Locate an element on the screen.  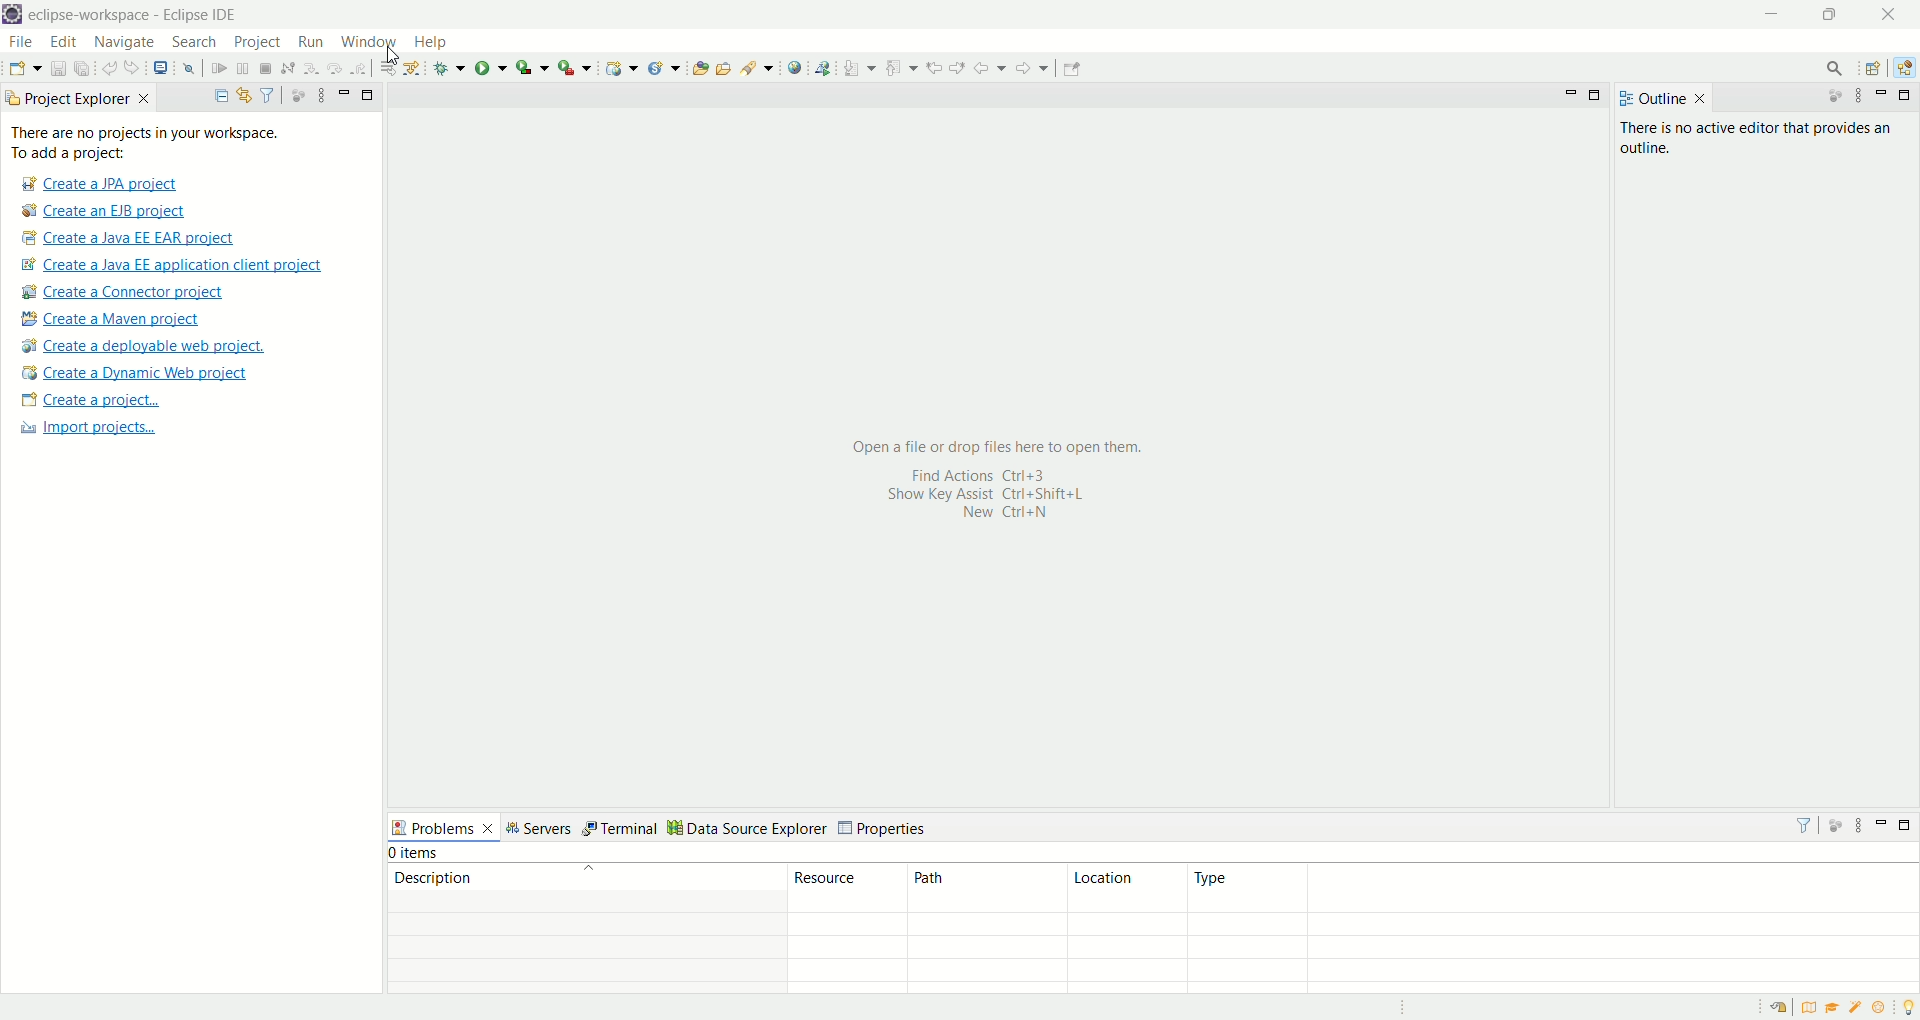
create a dynamic web project is located at coordinates (135, 374).